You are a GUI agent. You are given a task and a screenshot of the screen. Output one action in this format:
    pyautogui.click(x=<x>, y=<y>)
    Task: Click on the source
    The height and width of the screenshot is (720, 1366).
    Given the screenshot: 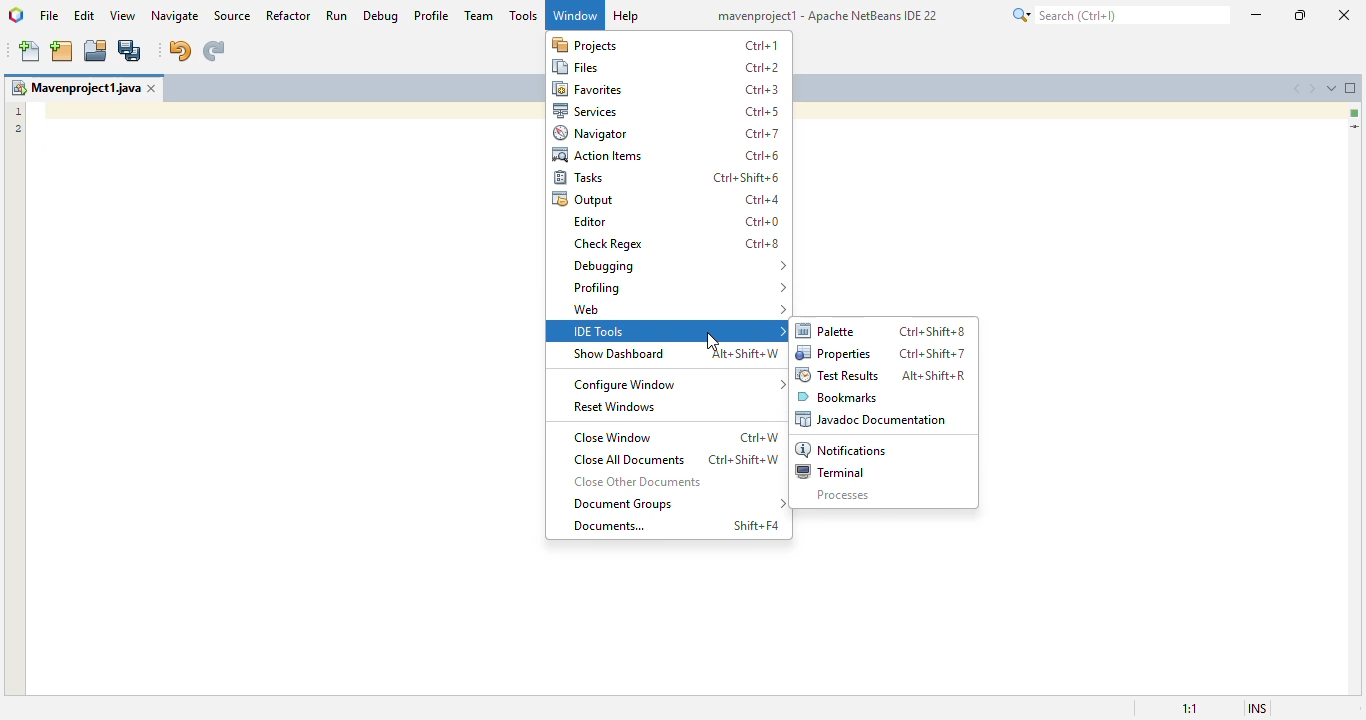 What is the action you would take?
    pyautogui.click(x=232, y=15)
    